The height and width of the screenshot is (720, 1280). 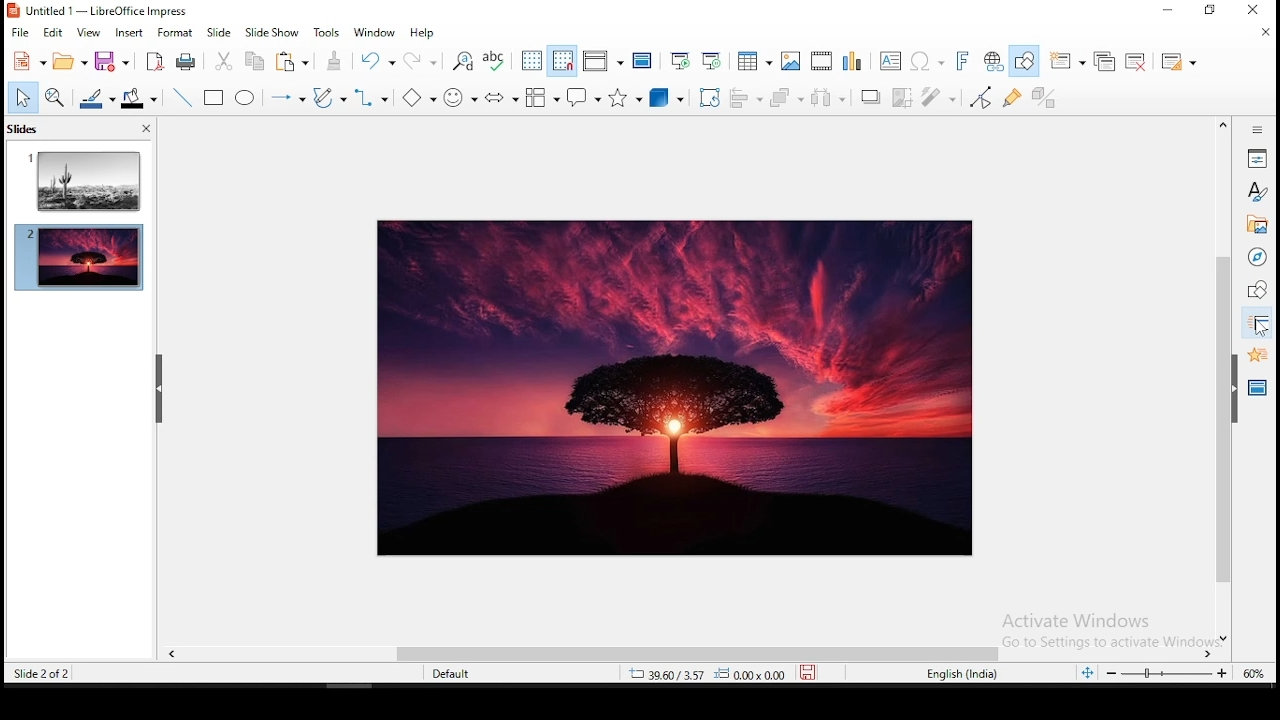 I want to click on slide show, so click(x=275, y=33).